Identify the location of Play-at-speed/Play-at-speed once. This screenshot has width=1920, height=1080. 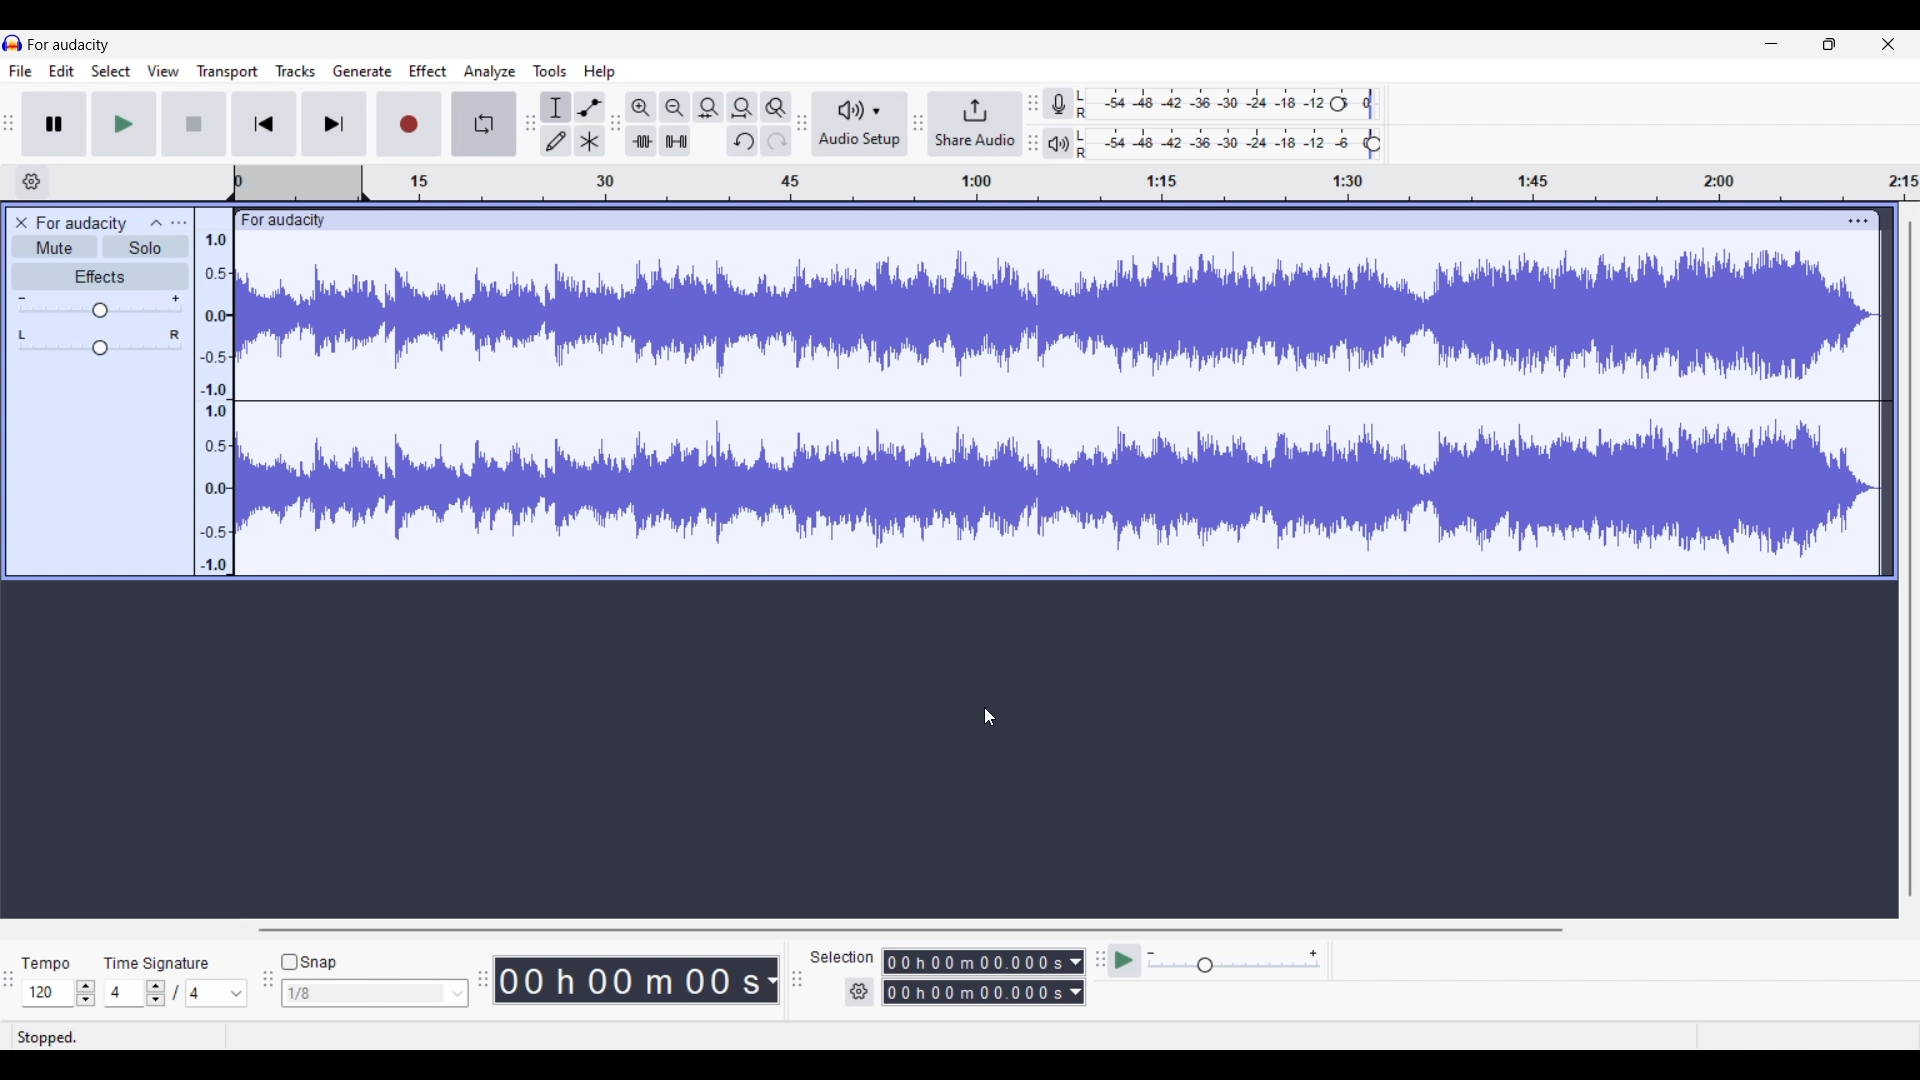
(1126, 961).